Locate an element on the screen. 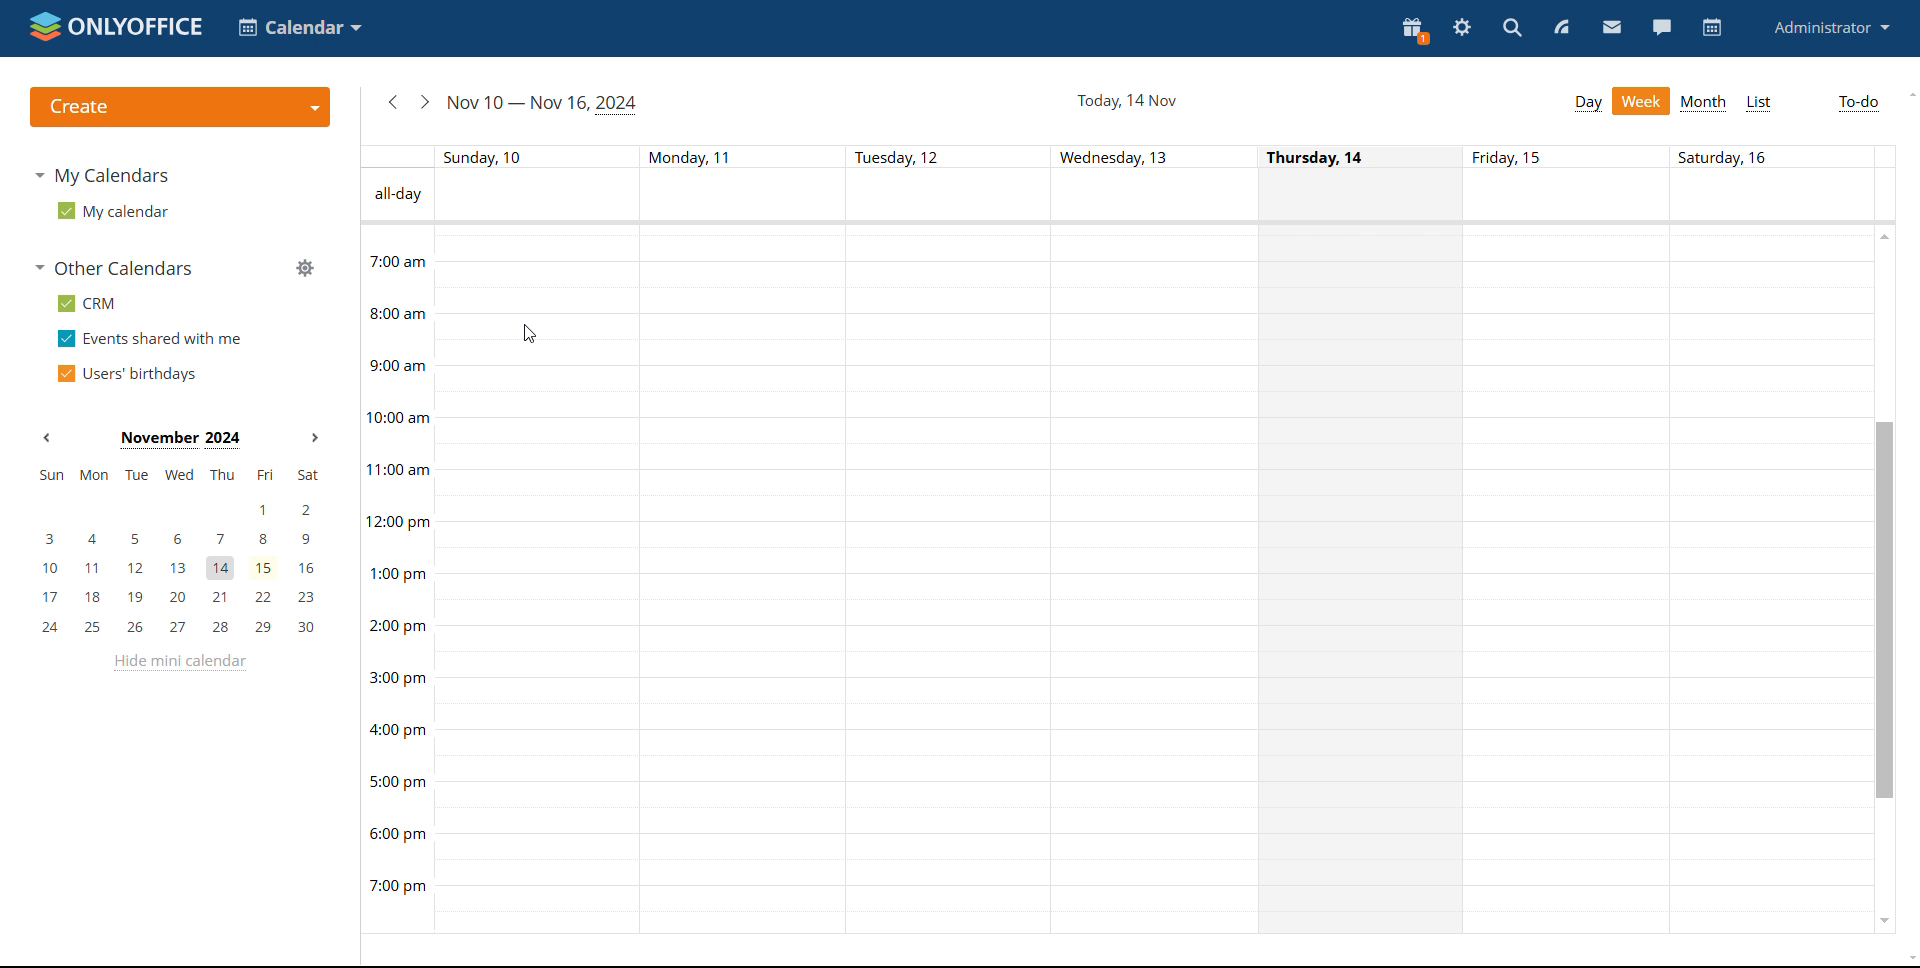  users' birthdays is located at coordinates (126, 374).